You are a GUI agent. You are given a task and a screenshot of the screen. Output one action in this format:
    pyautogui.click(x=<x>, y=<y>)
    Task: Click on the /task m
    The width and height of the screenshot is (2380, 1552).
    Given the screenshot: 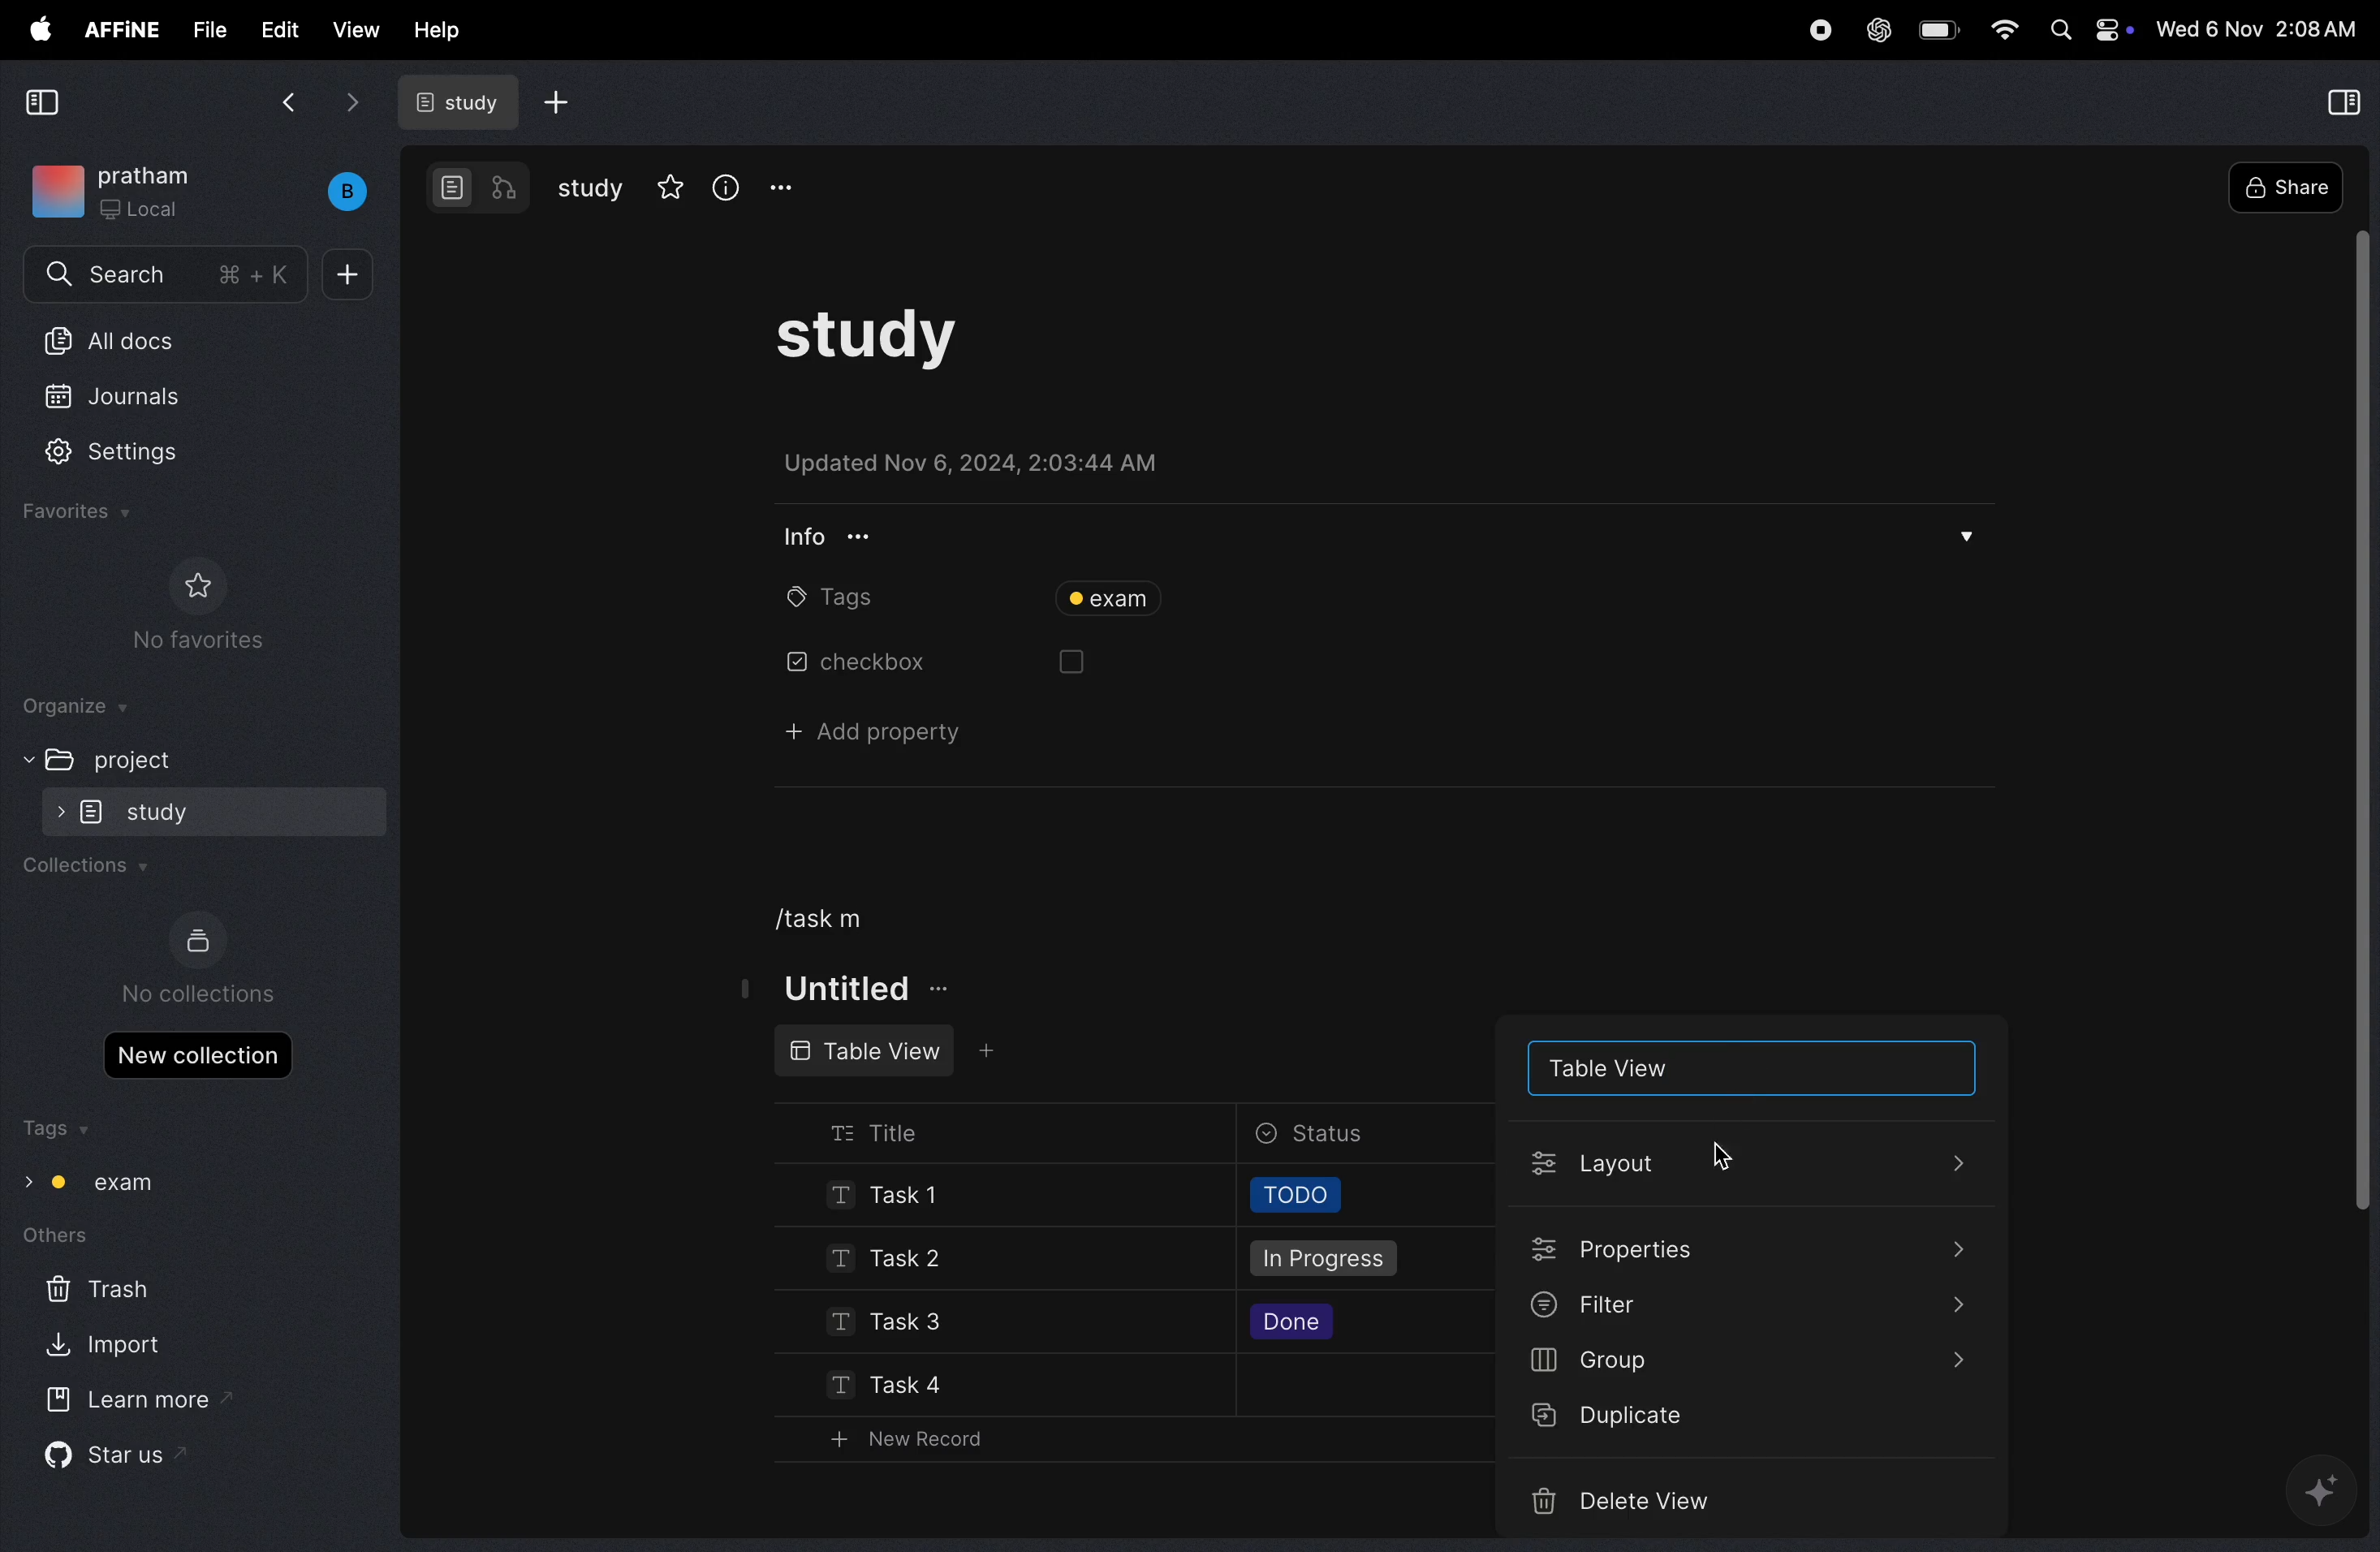 What is the action you would take?
    pyautogui.click(x=811, y=918)
    